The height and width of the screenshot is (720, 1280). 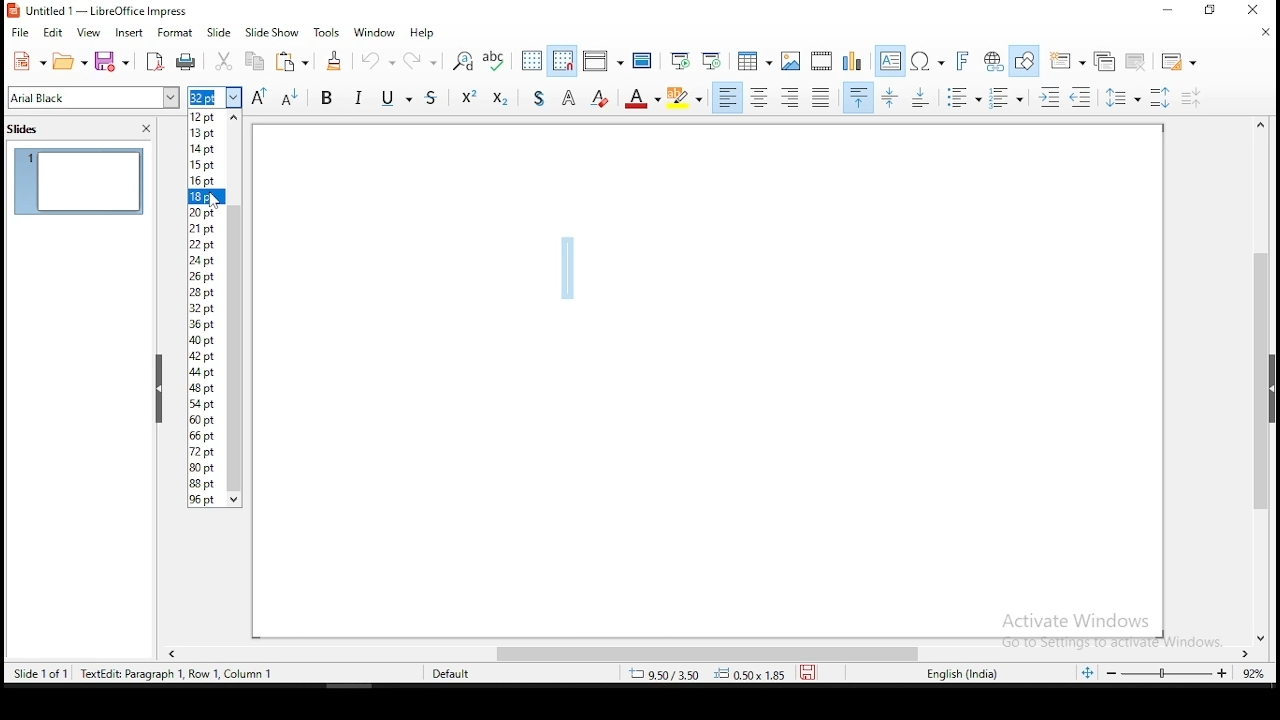 What do you see at coordinates (376, 59) in the screenshot?
I see `undo` at bounding box center [376, 59].